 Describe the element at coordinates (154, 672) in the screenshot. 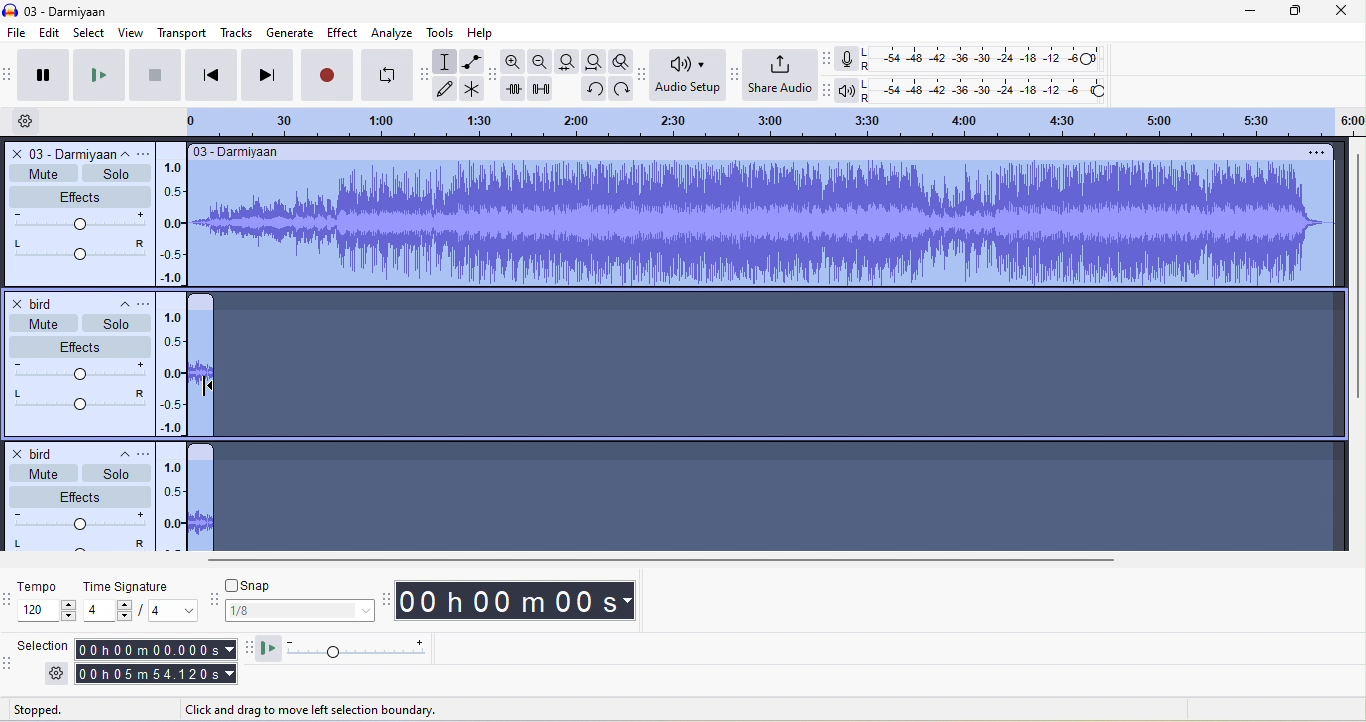

I see `00 h 05 m 54.1.120 s` at that location.